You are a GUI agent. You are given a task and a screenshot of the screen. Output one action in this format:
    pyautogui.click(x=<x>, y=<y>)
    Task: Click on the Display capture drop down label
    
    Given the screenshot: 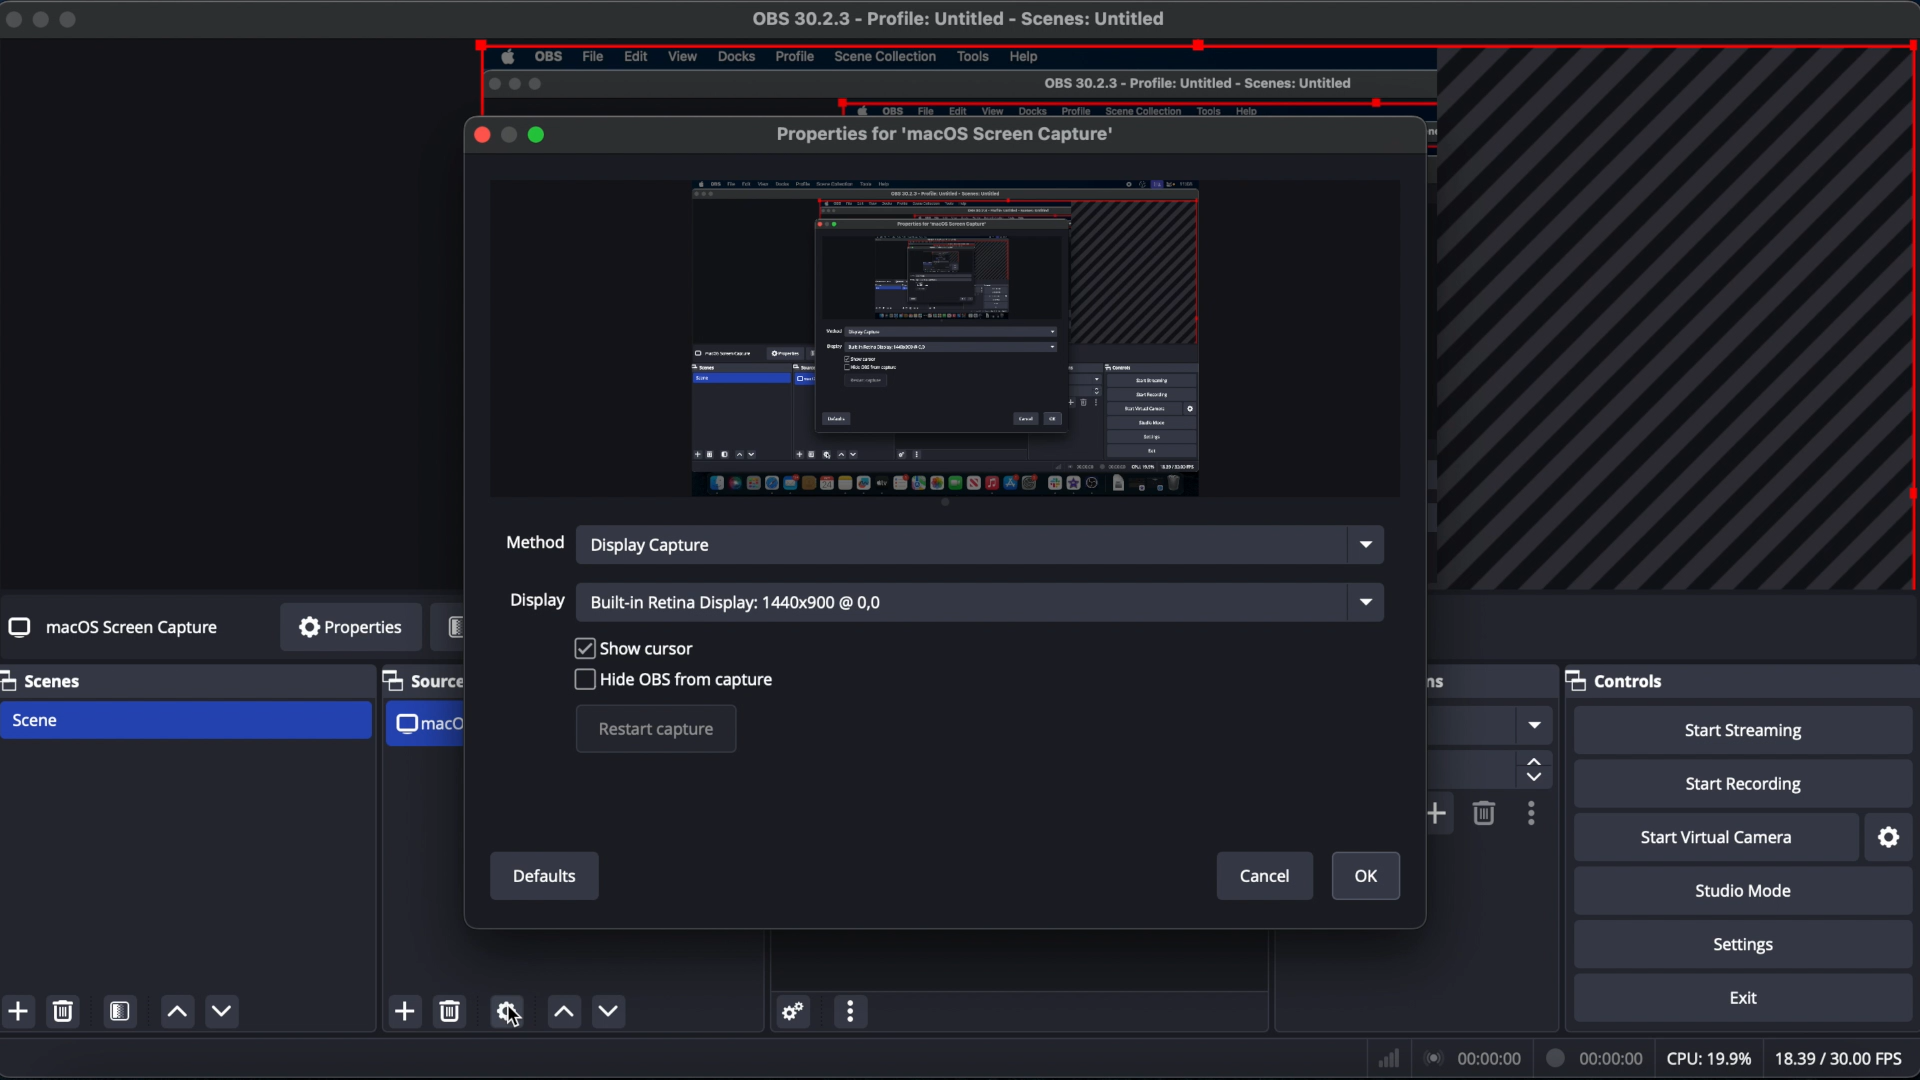 What is the action you would take?
    pyautogui.click(x=649, y=543)
    